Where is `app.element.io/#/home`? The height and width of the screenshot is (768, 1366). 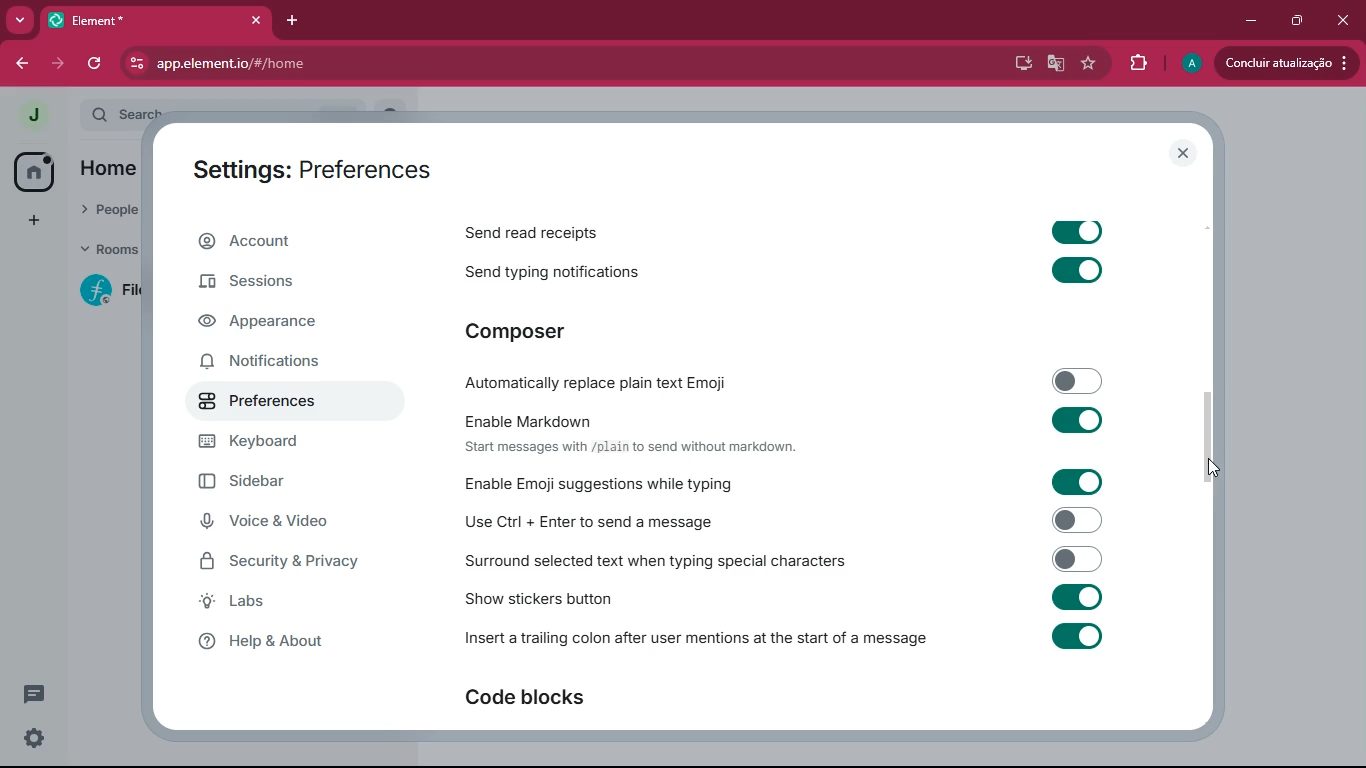 app.element.io/#/home is located at coordinates (410, 64).